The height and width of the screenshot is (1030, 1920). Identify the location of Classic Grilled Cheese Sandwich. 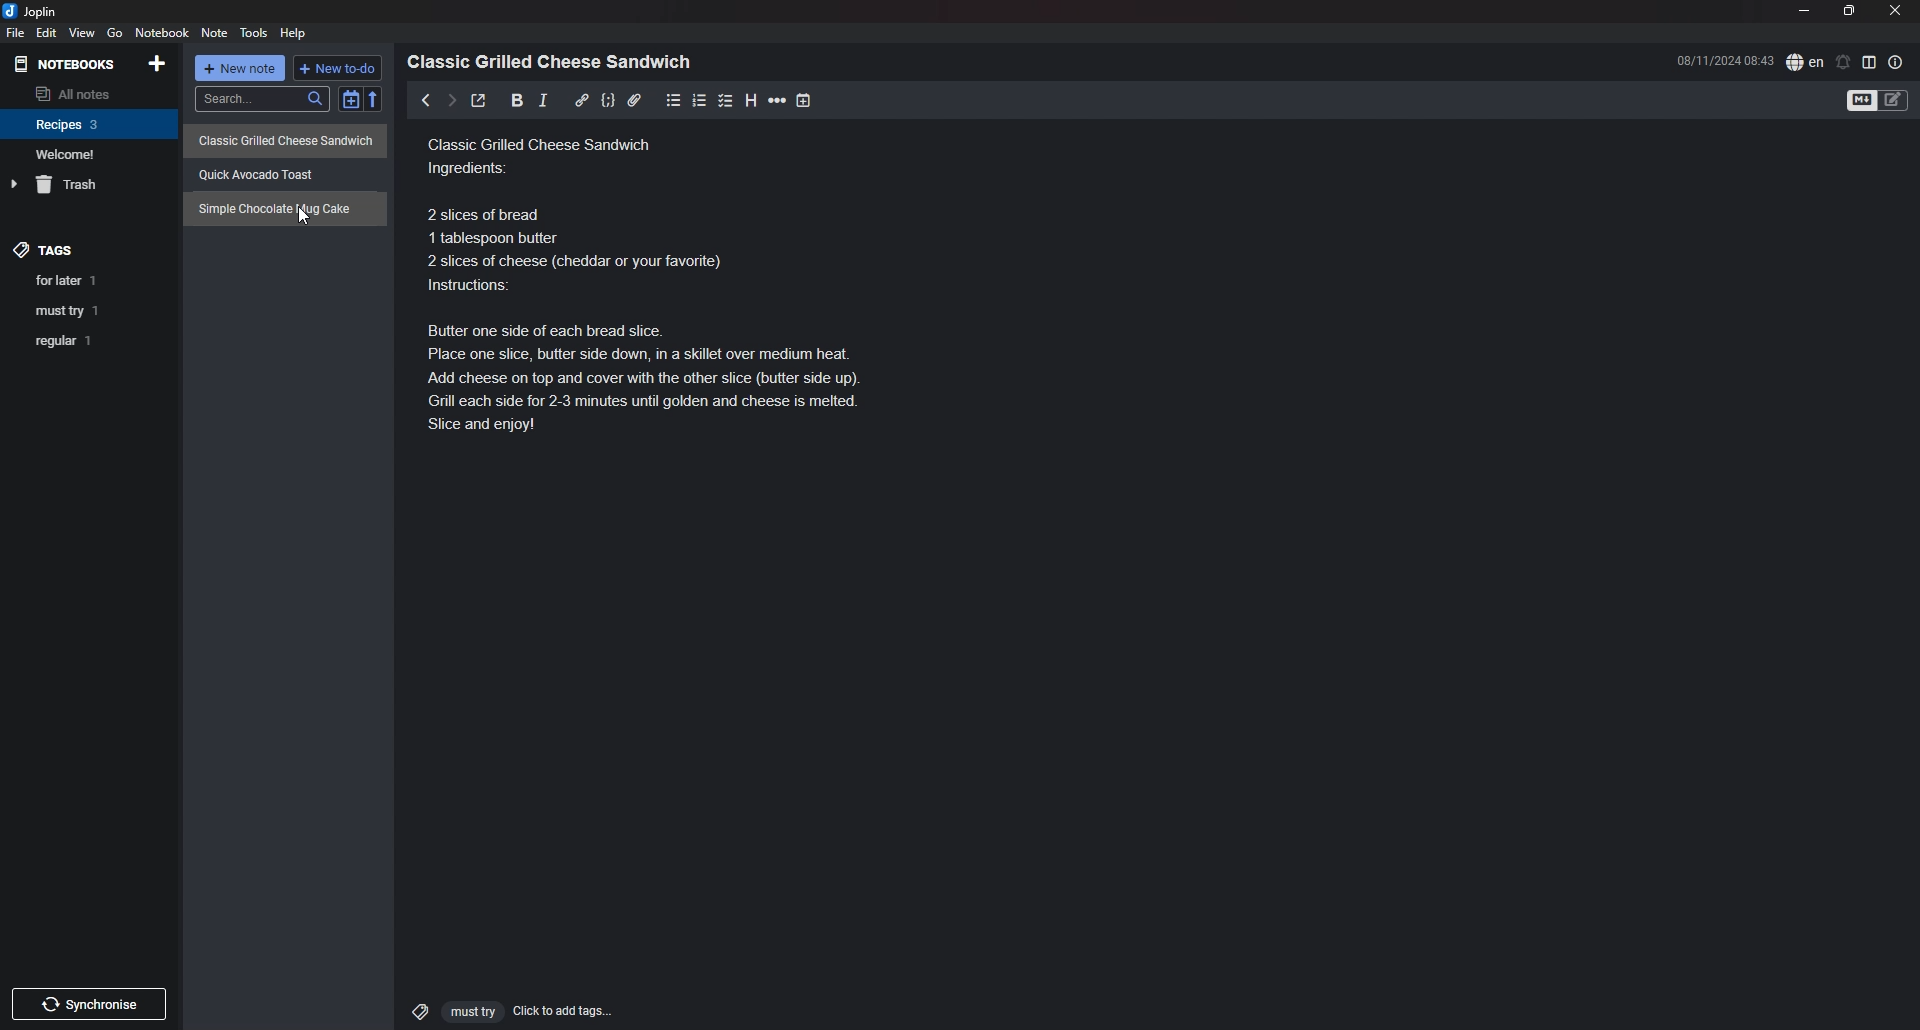
(287, 139).